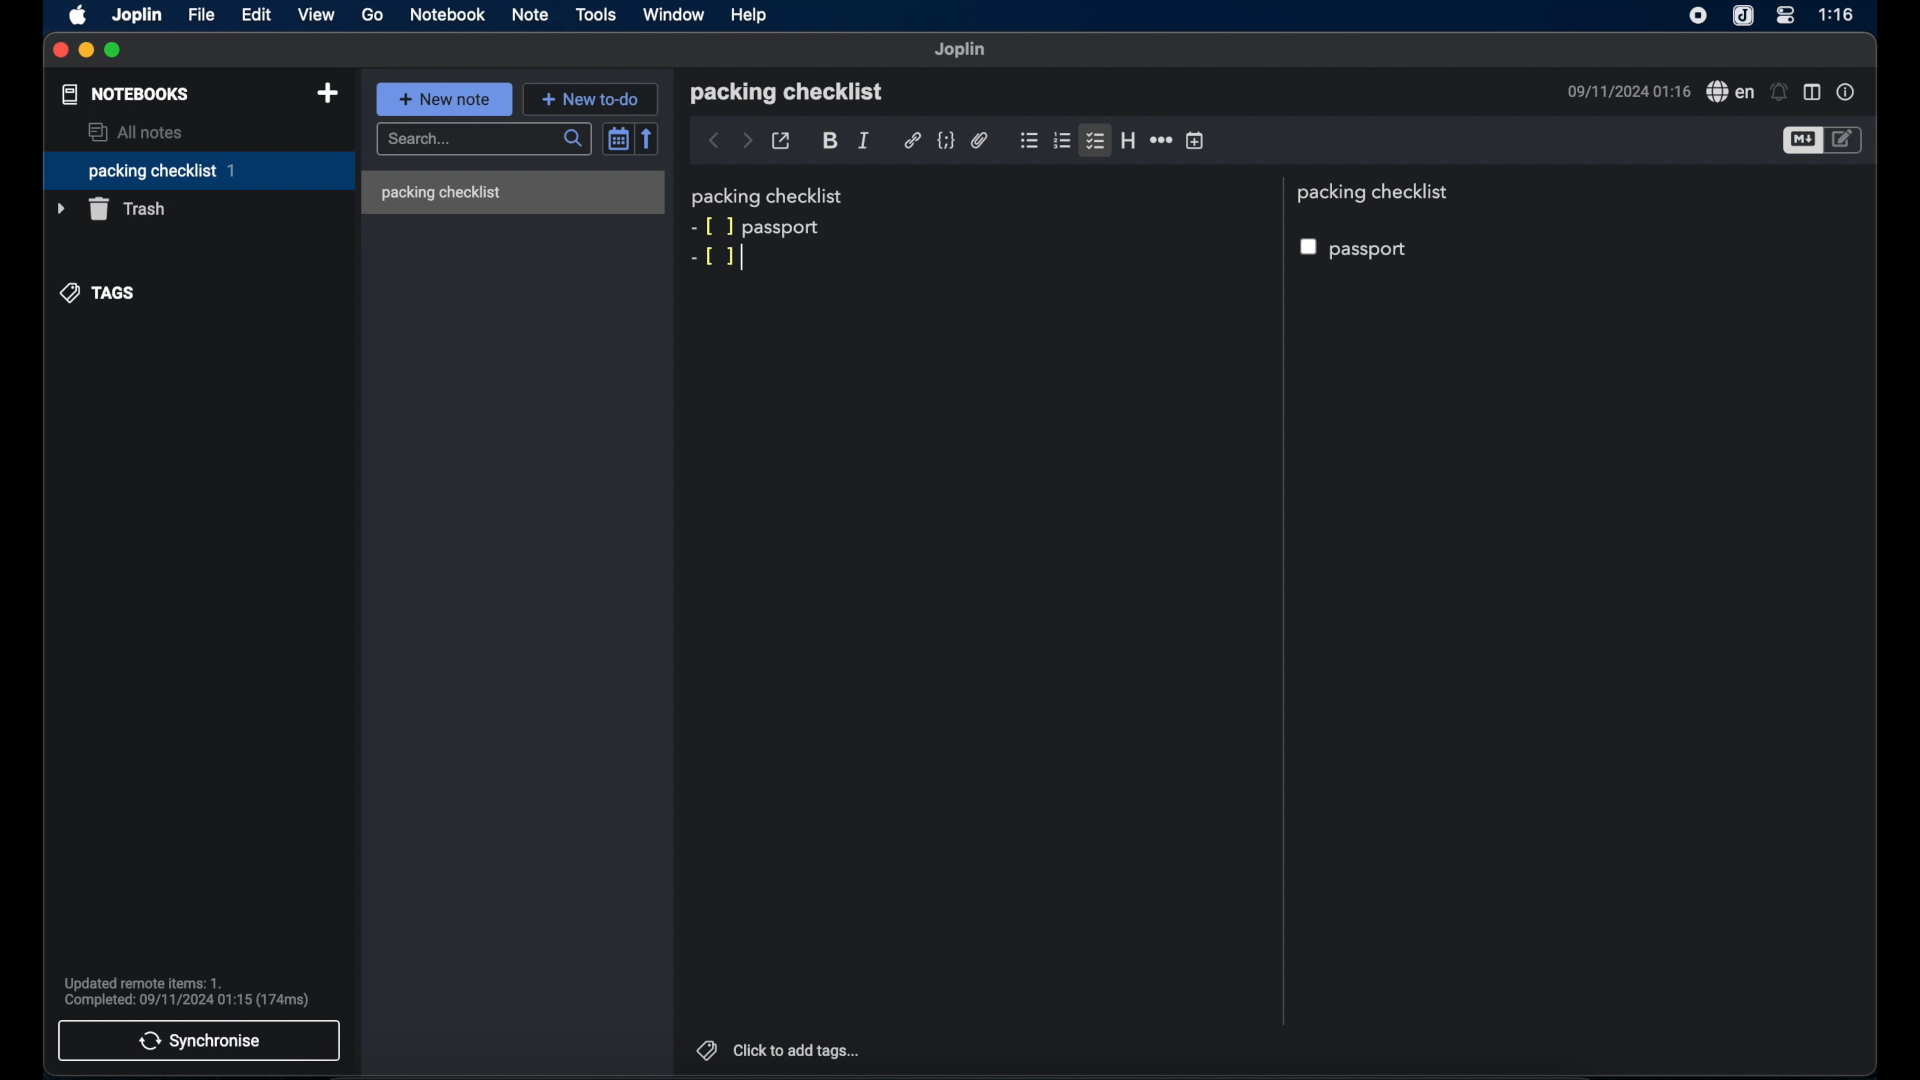  I want to click on markdown syntax, so click(713, 257).